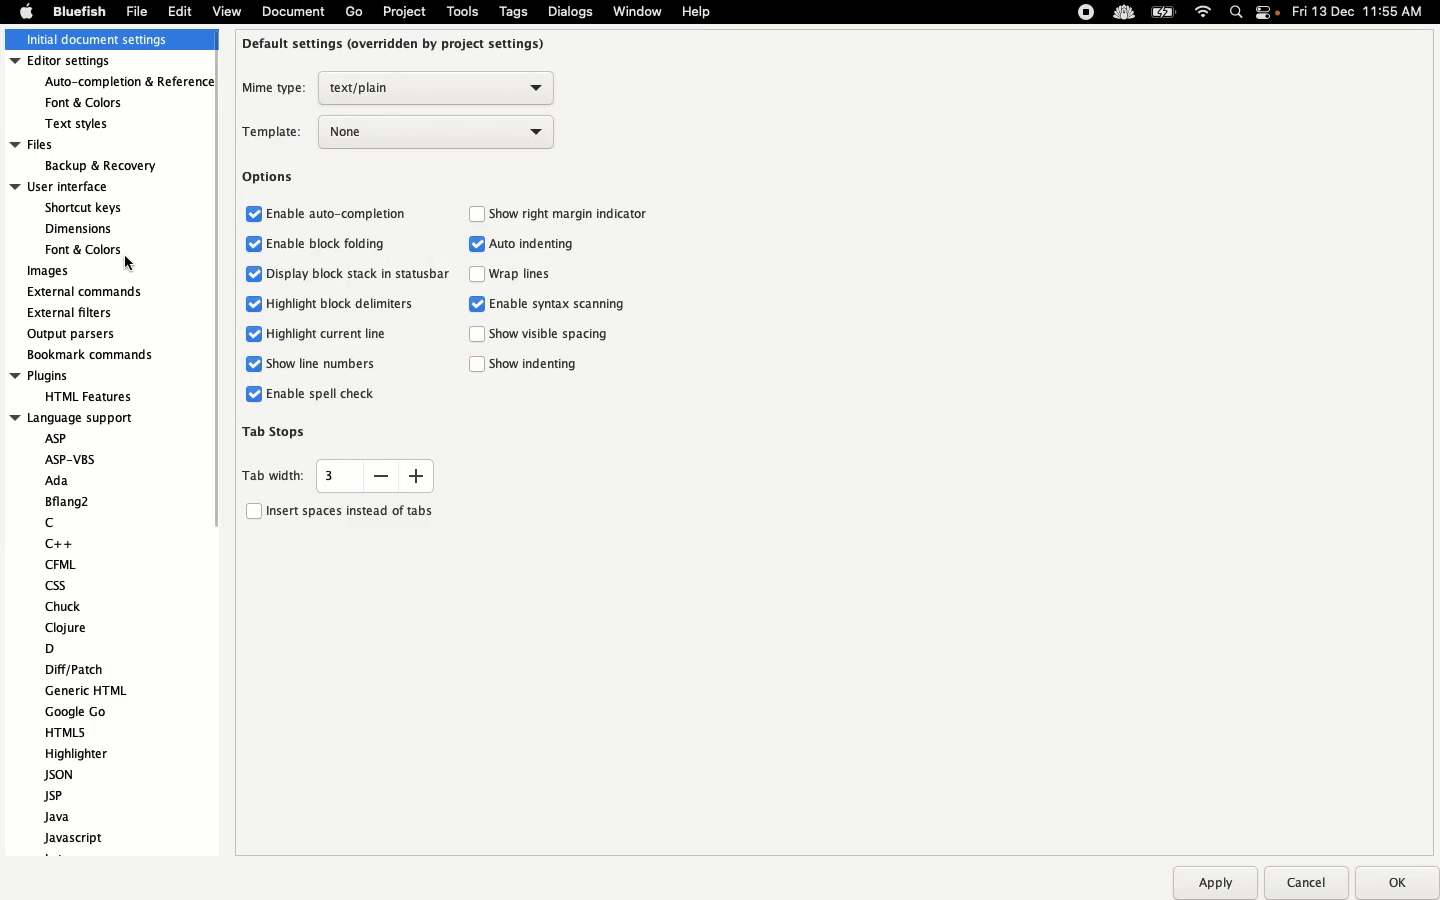  What do you see at coordinates (328, 212) in the screenshot?
I see `Enable auto completion ` at bounding box center [328, 212].